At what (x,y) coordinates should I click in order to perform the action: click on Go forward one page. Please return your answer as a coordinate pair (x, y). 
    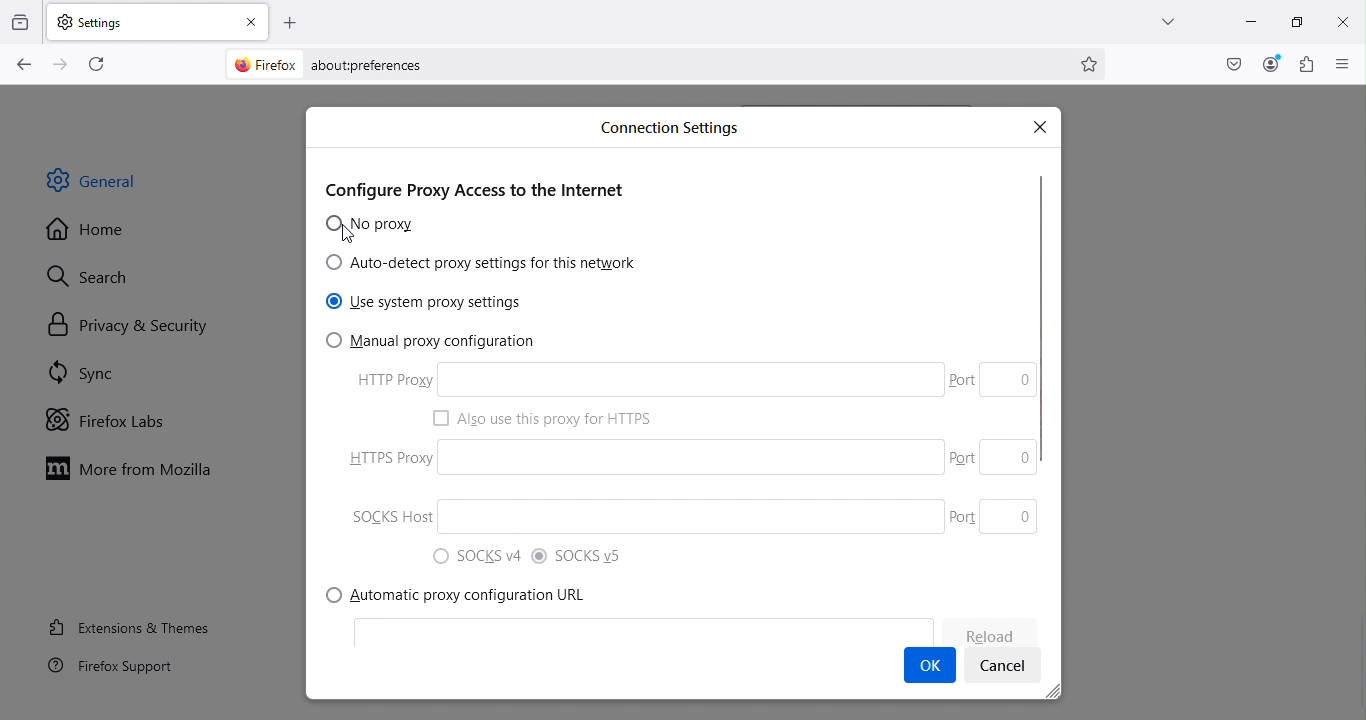
    Looking at the image, I should click on (63, 63).